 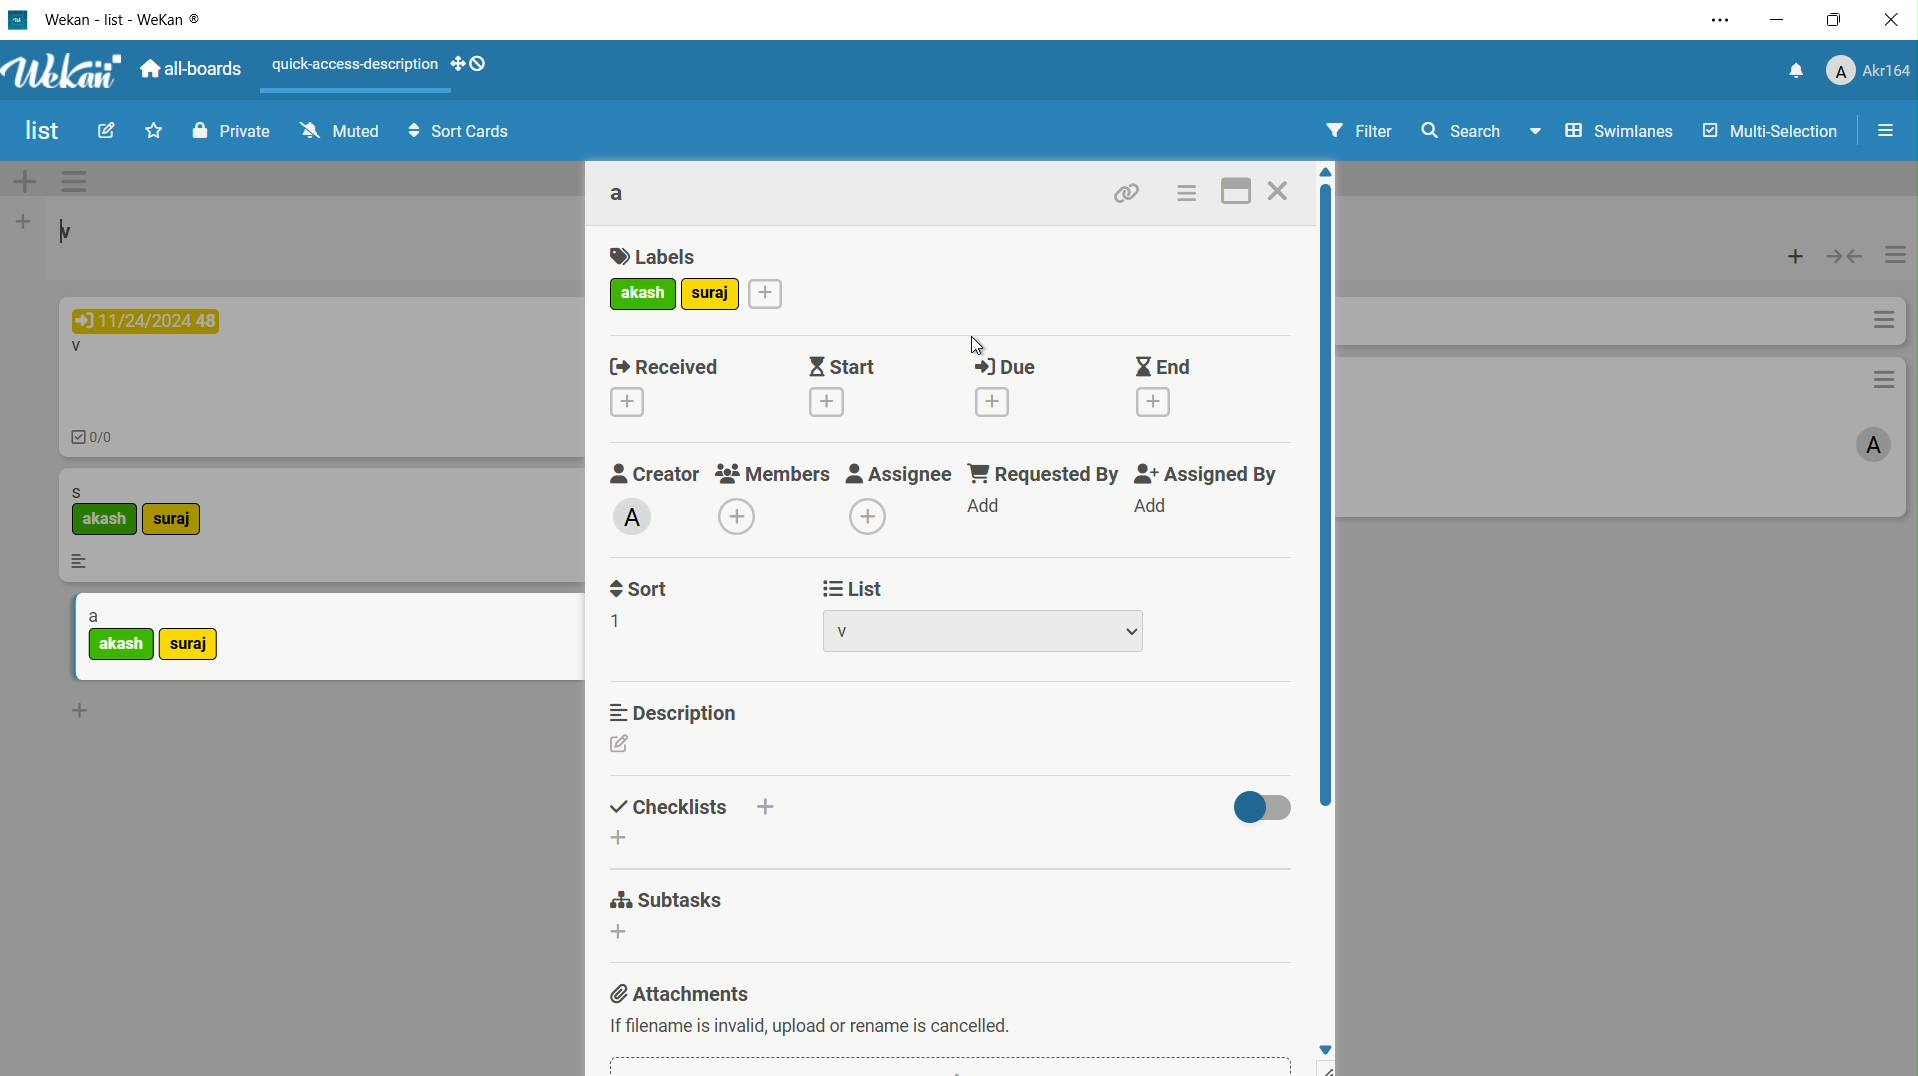 I want to click on muted, so click(x=338, y=131).